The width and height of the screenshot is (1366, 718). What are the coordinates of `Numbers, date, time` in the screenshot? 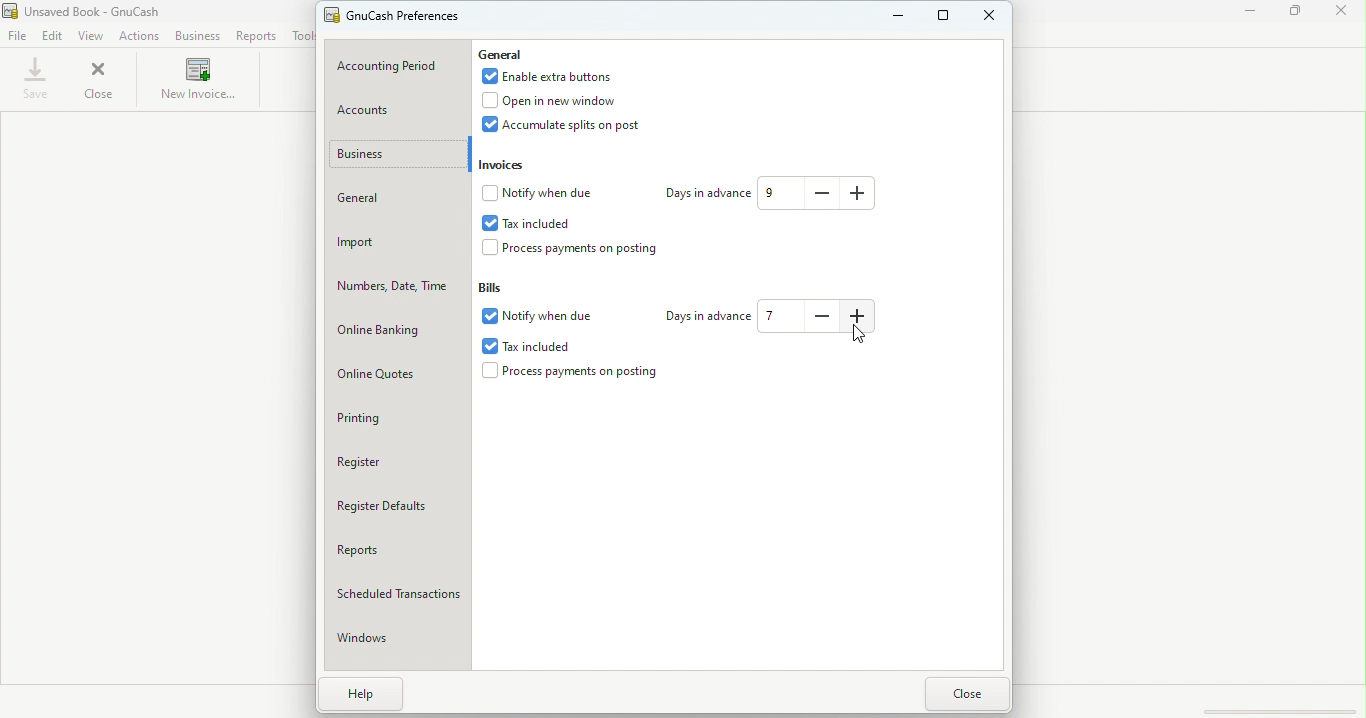 It's located at (390, 286).